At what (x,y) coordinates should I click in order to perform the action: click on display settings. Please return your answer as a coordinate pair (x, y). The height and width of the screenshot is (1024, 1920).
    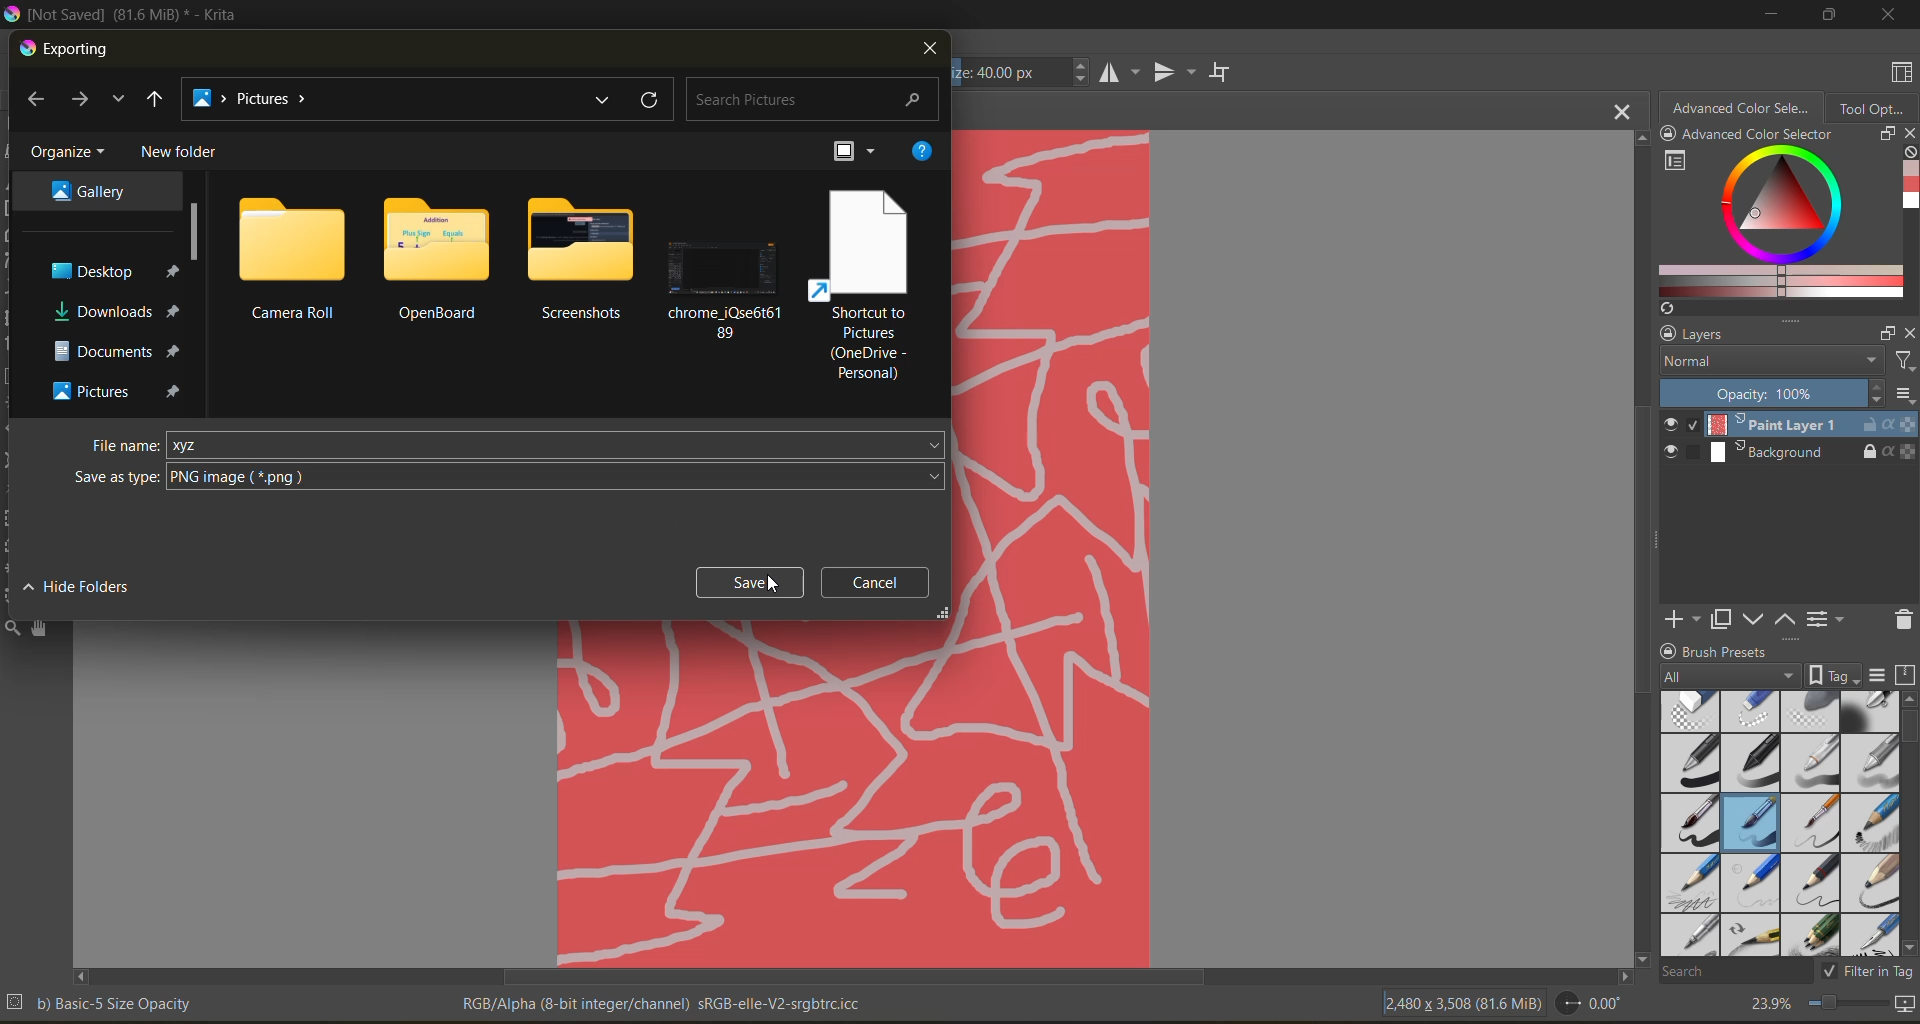
    Looking at the image, I should click on (1877, 675).